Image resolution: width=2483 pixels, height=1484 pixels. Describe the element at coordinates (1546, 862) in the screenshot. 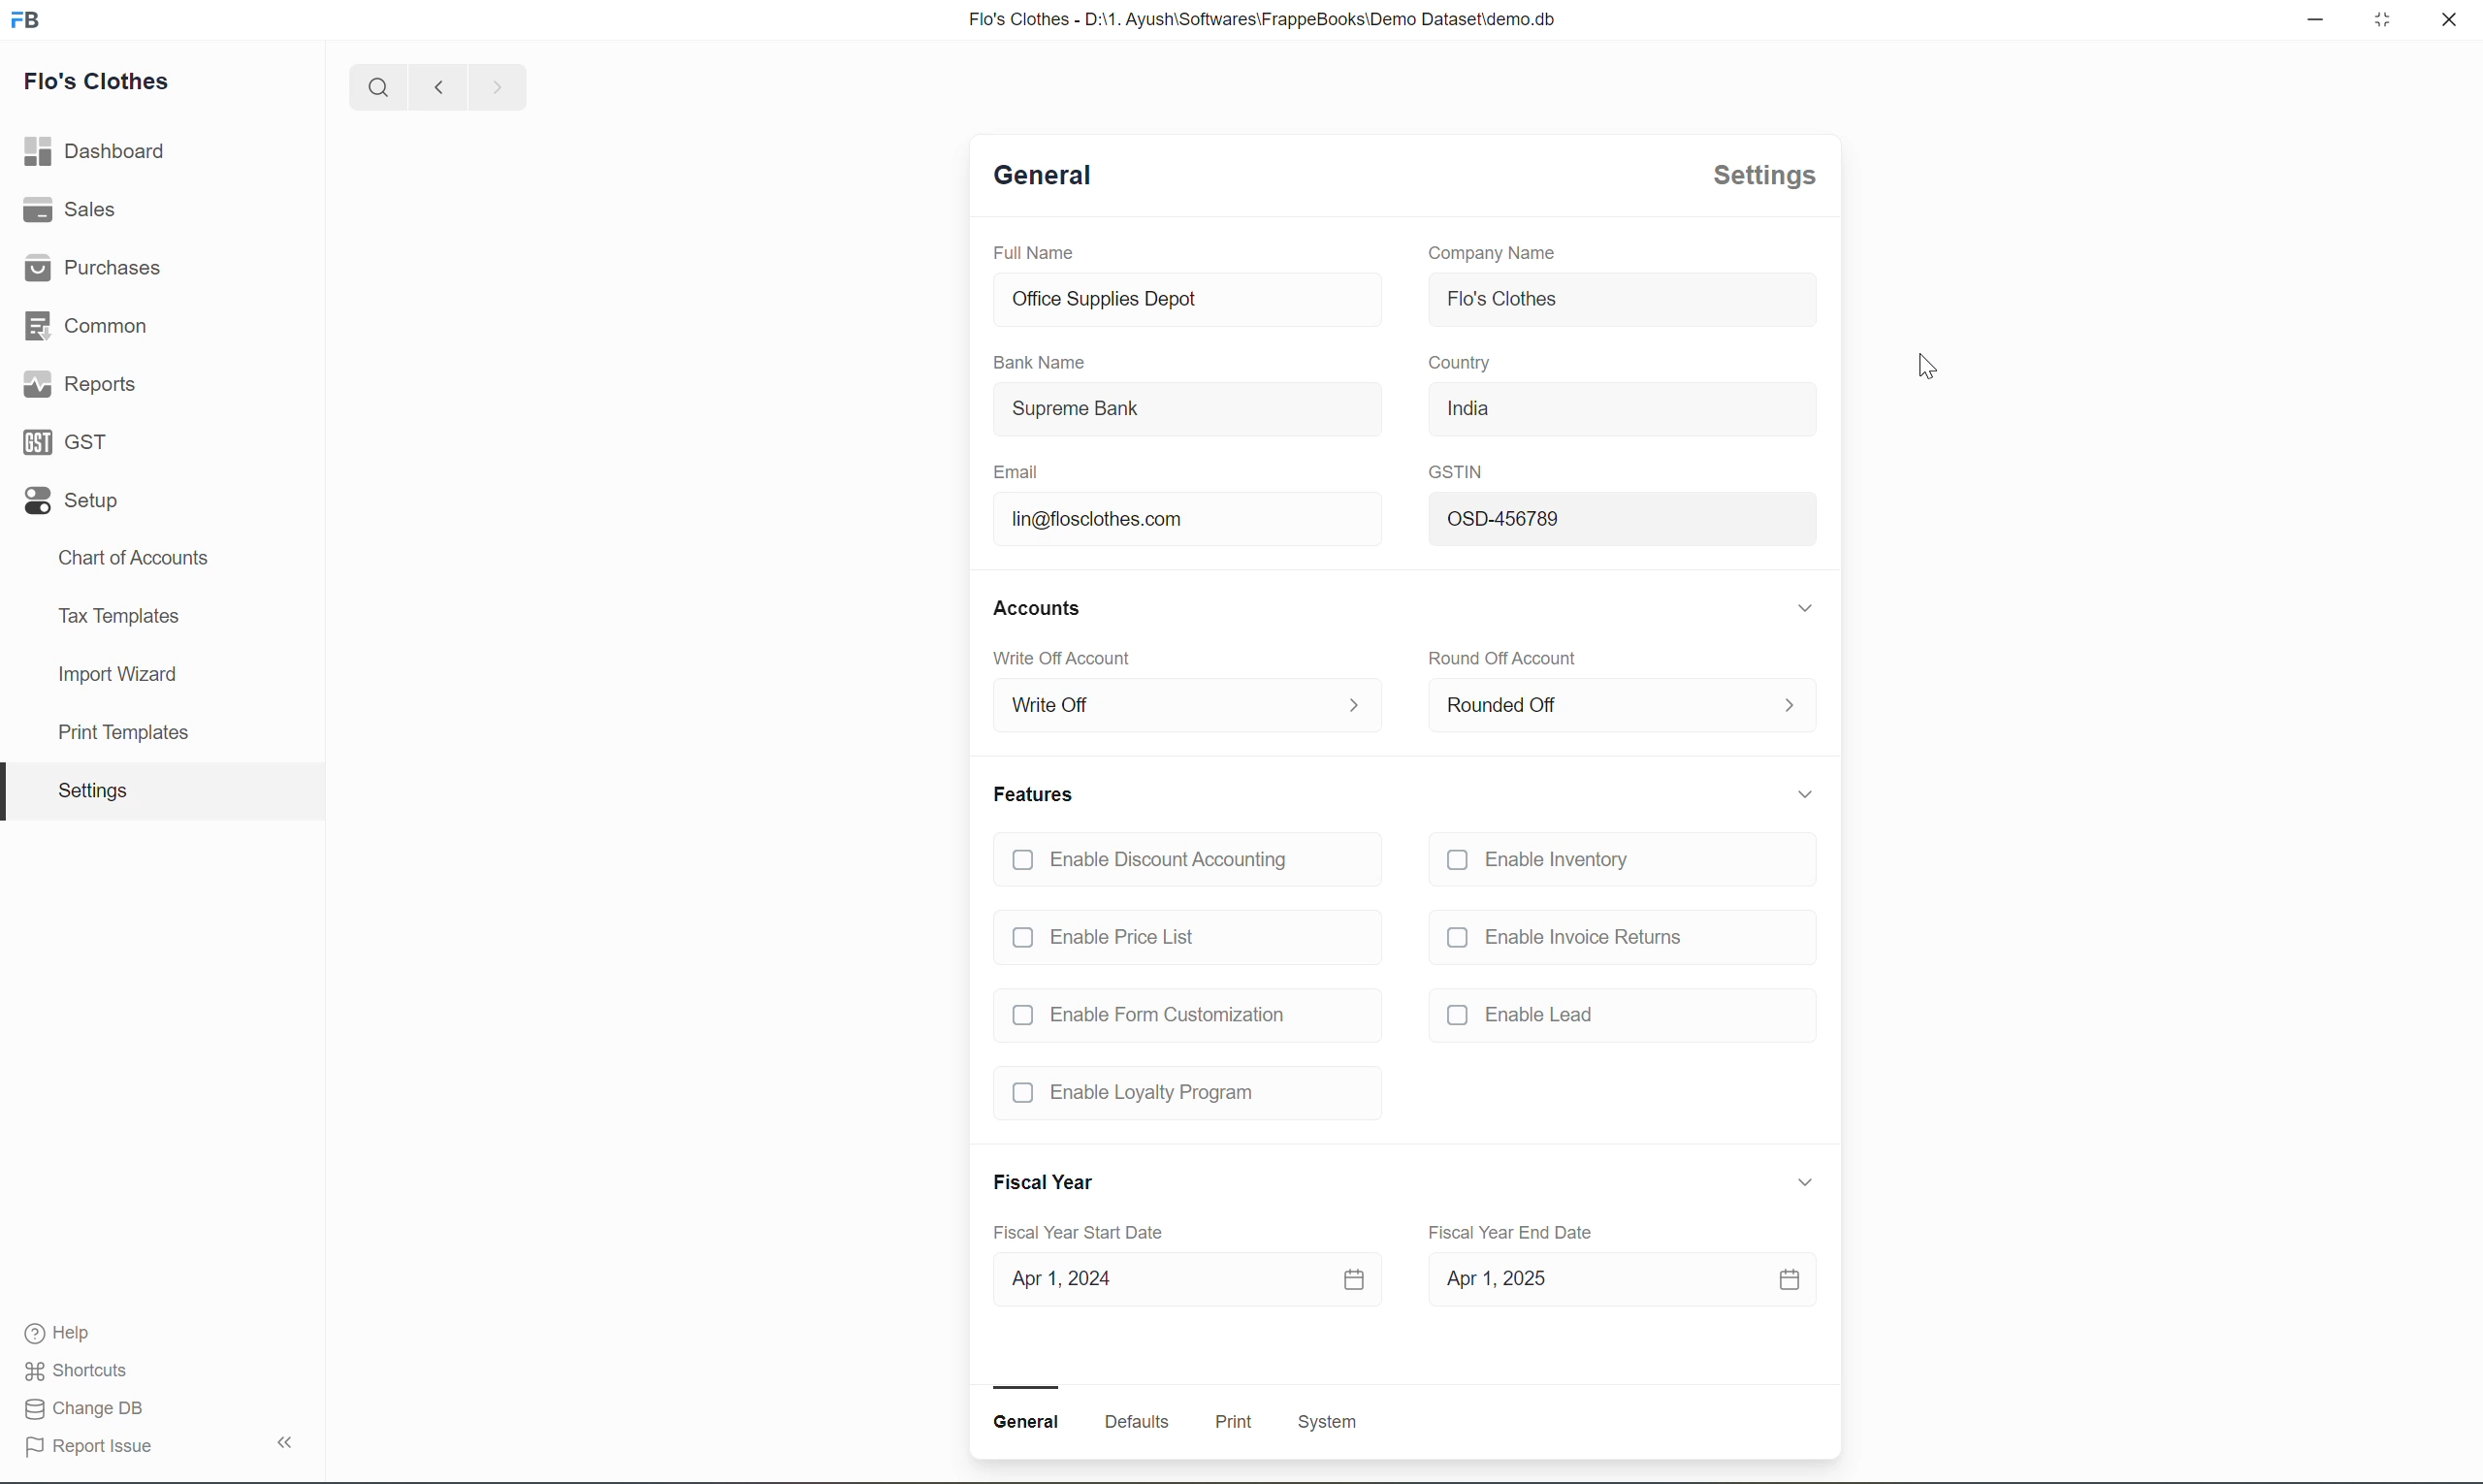

I see `Enable Inventory` at that location.